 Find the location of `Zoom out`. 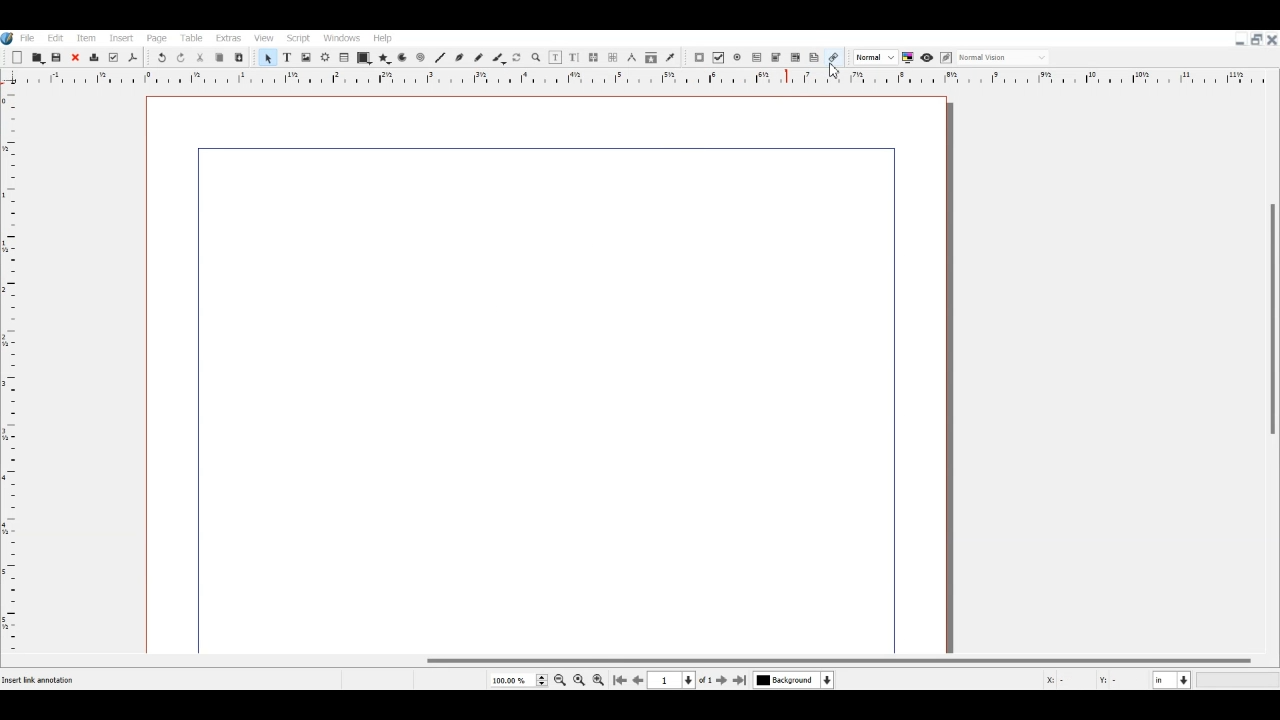

Zoom out is located at coordinates (561, 680).